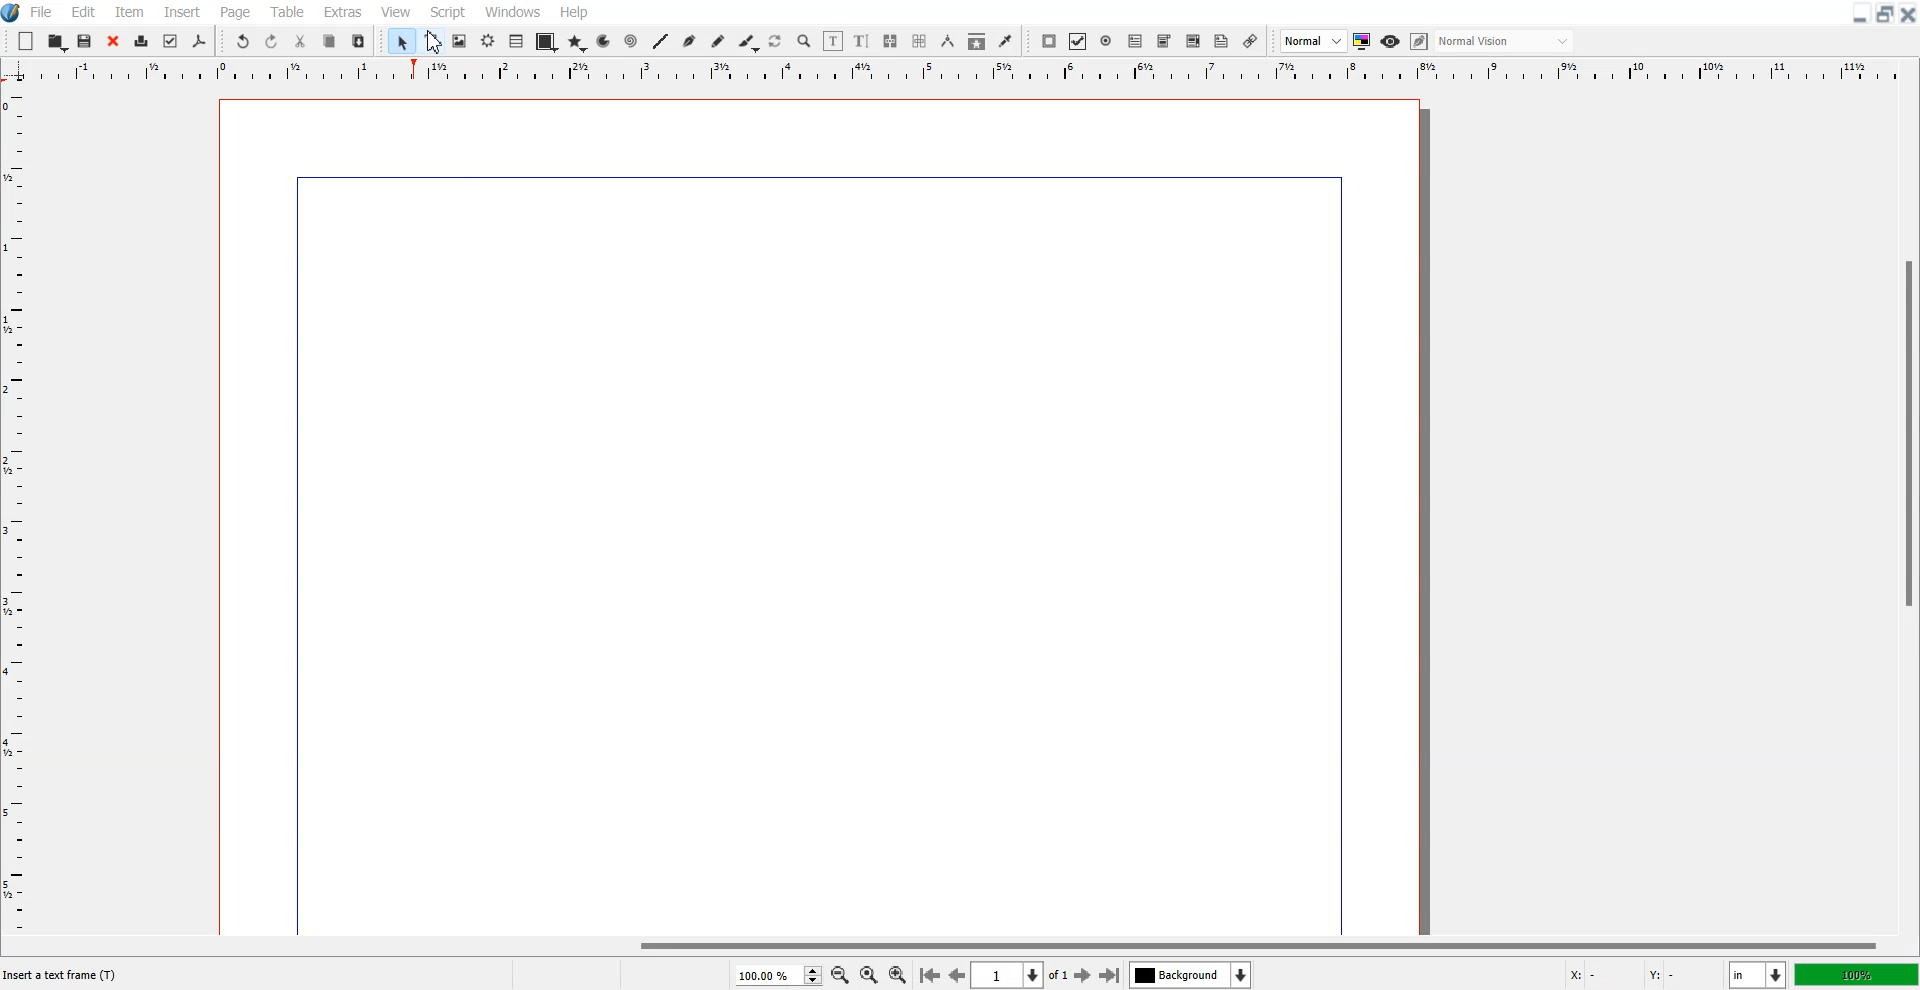 This screenshot has height=990, width=1920. Describe the element at coordinates (489, 40) in the screenshot. I see `Render frame` at that location.